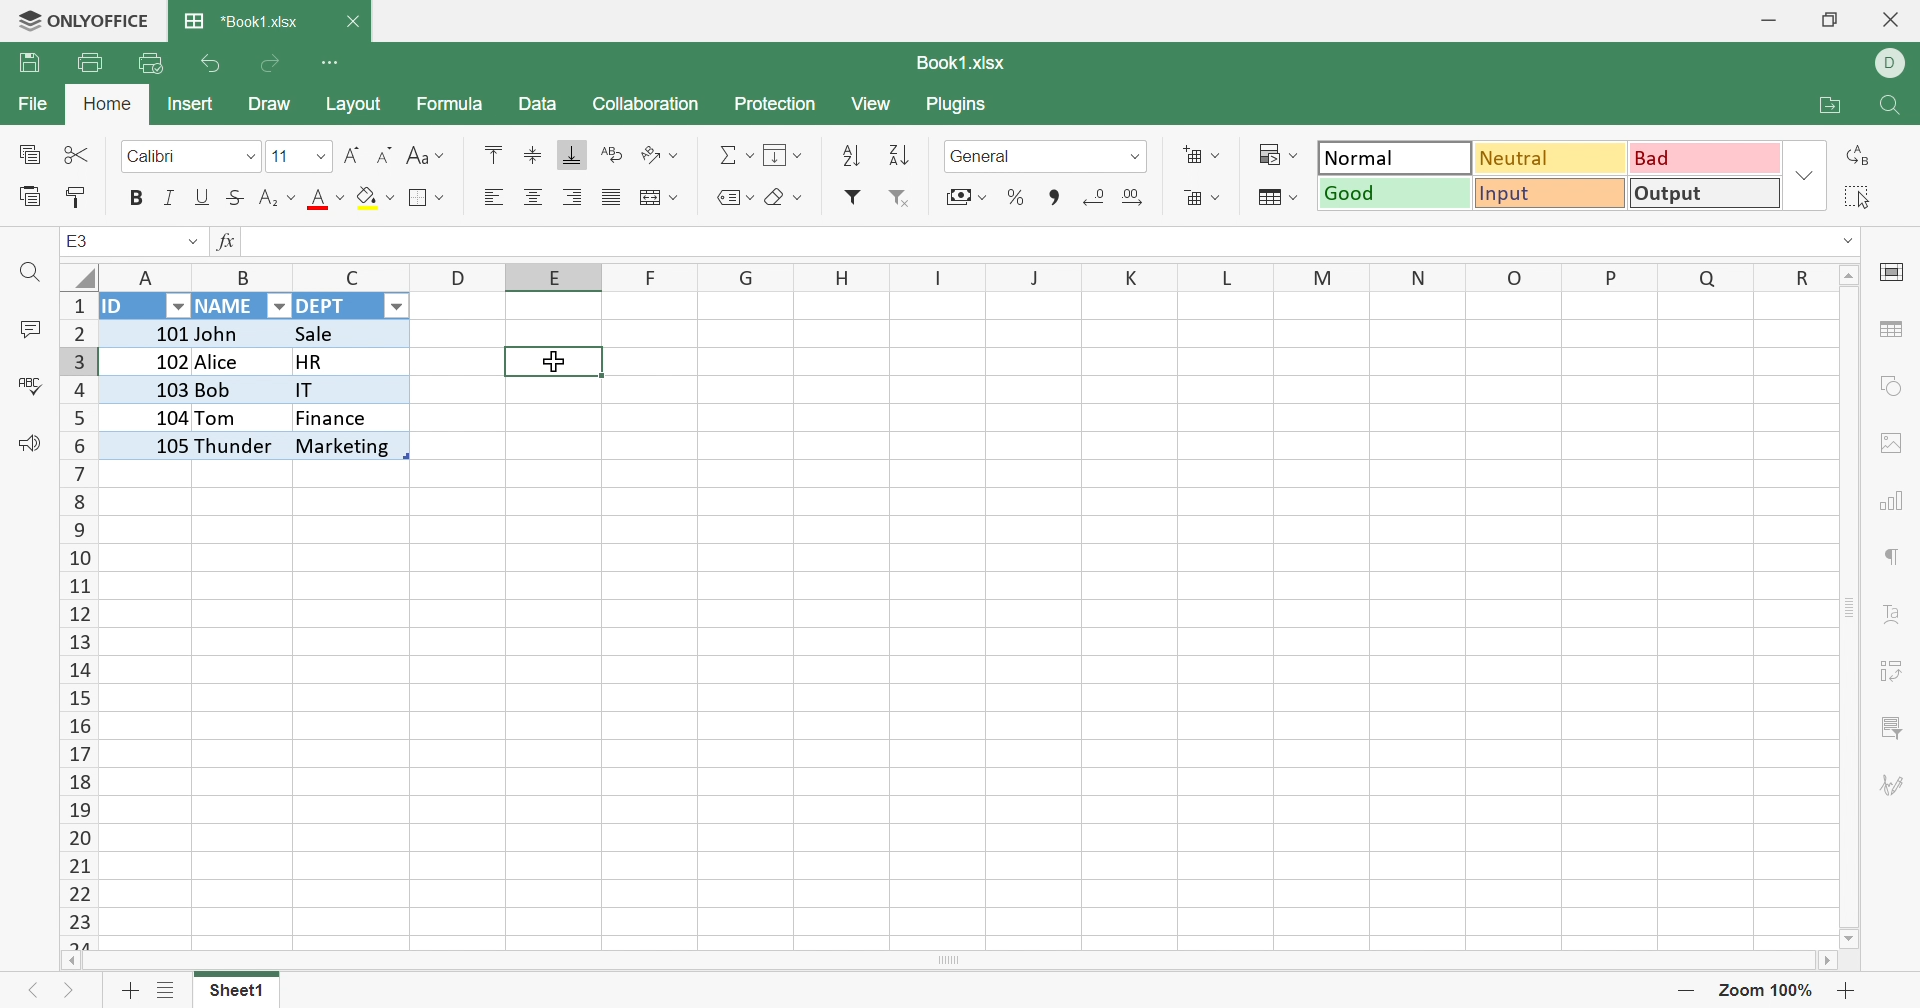 Image resolution: width=1920 pixels, height=1008 pixels. I want to click on image settings, so click(1892, 443).